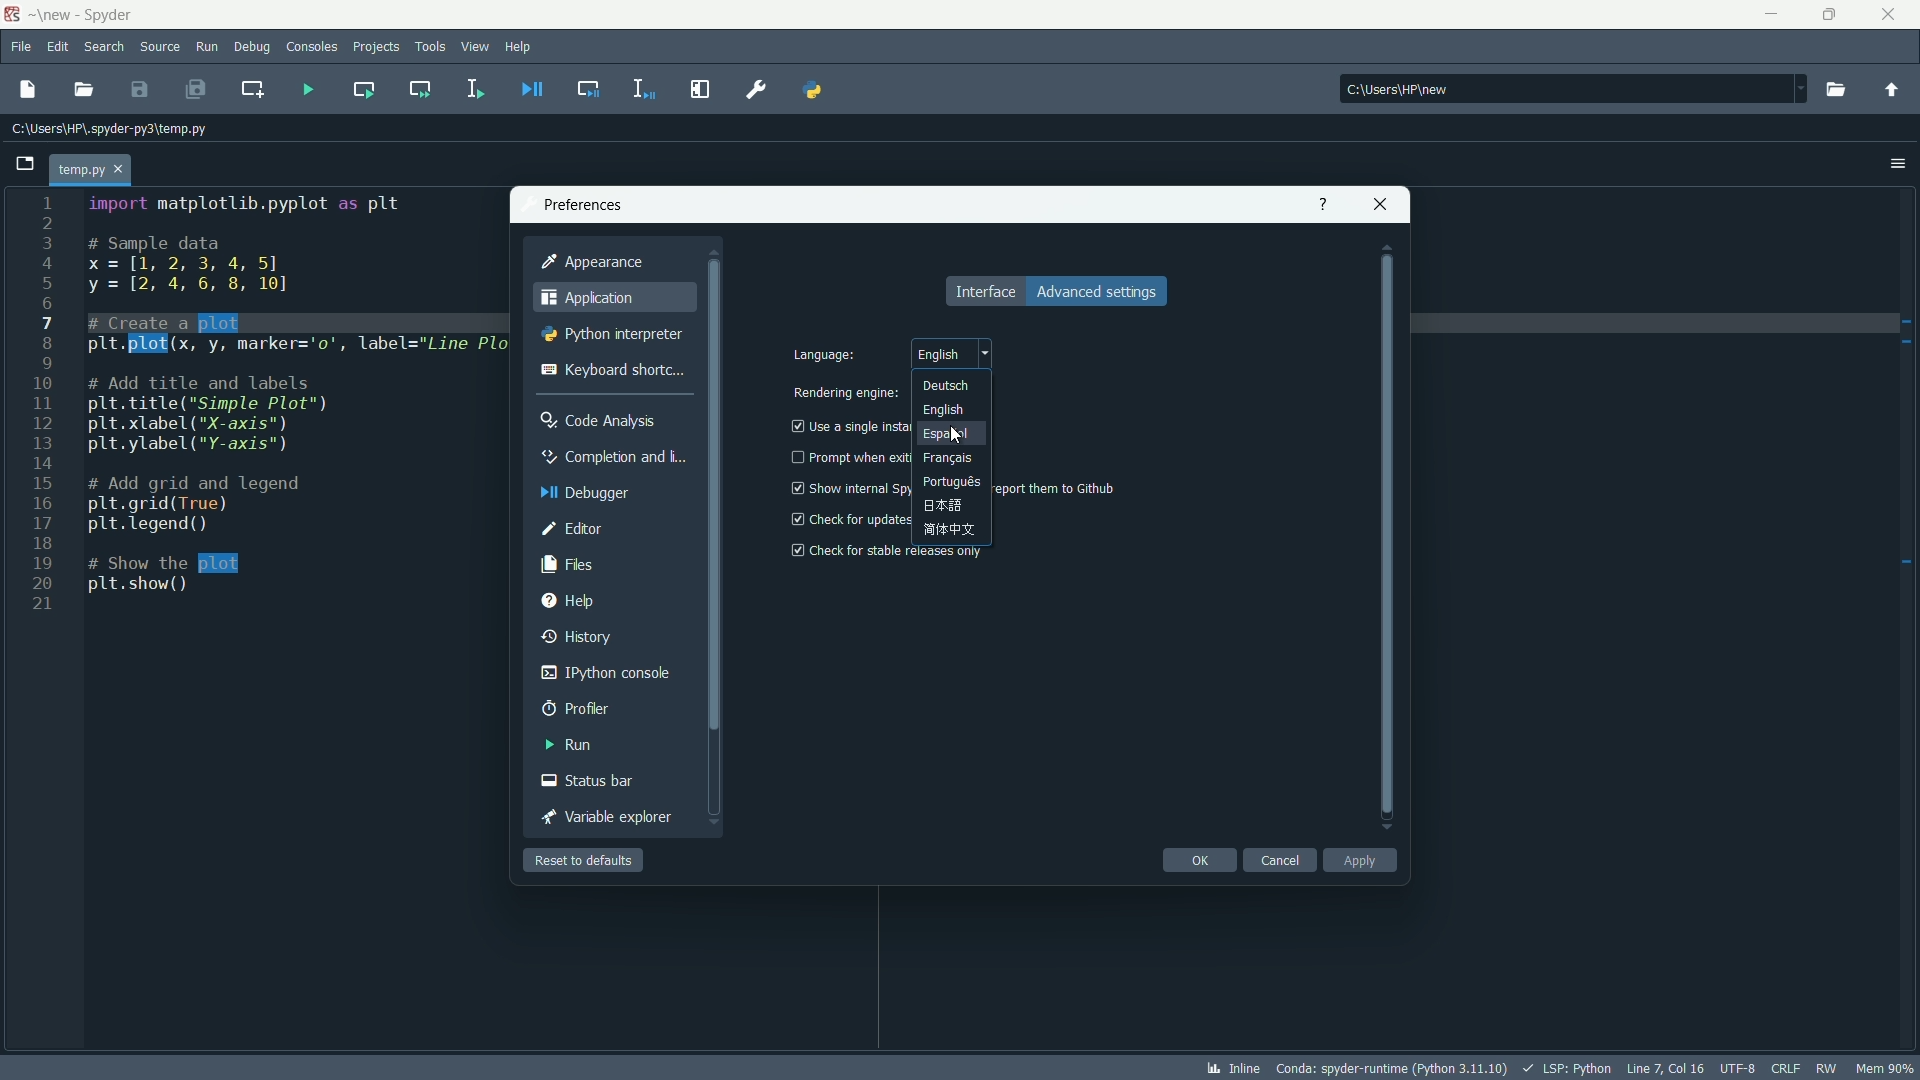 The height and width of the screenshot is (1080, 1920). What do you see at coordinates (473, 47) in the screenshot?
I see `view` at bounding box center [473, 47].